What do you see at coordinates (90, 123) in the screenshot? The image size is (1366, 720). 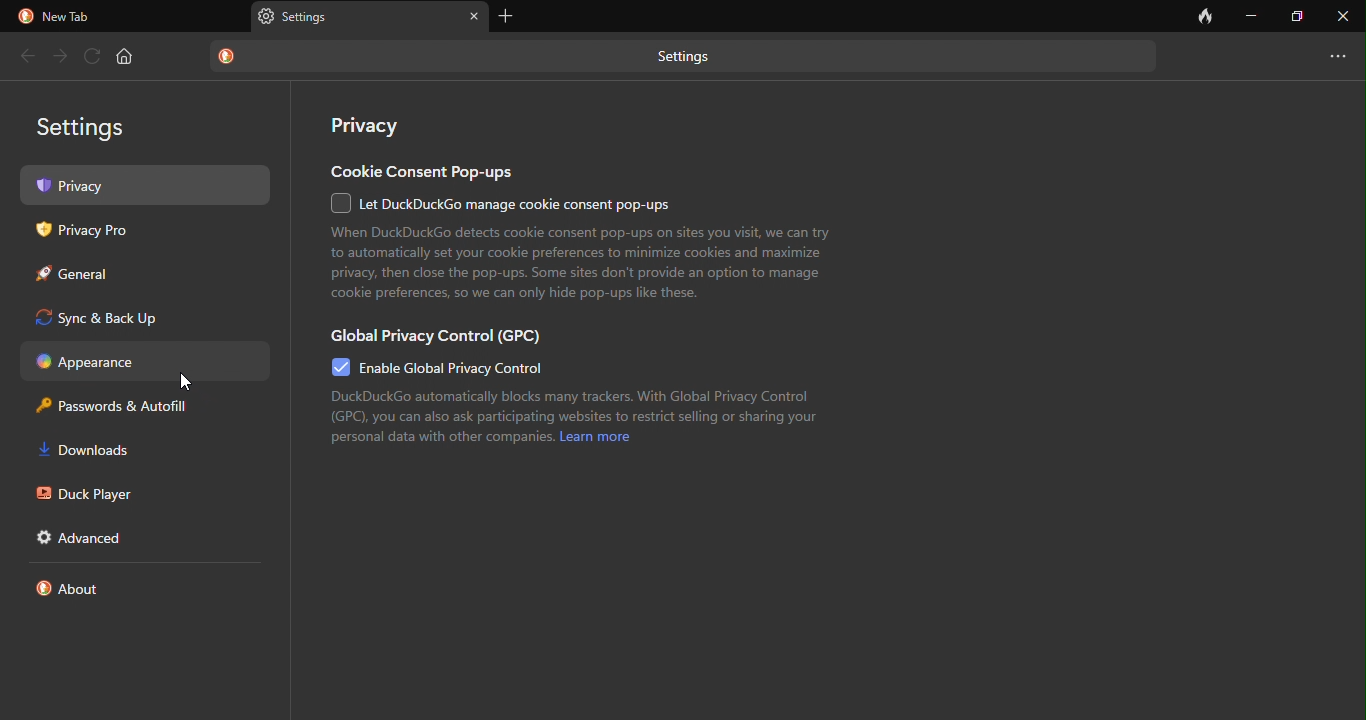 I see `settings` at bounding box center [90, 123].